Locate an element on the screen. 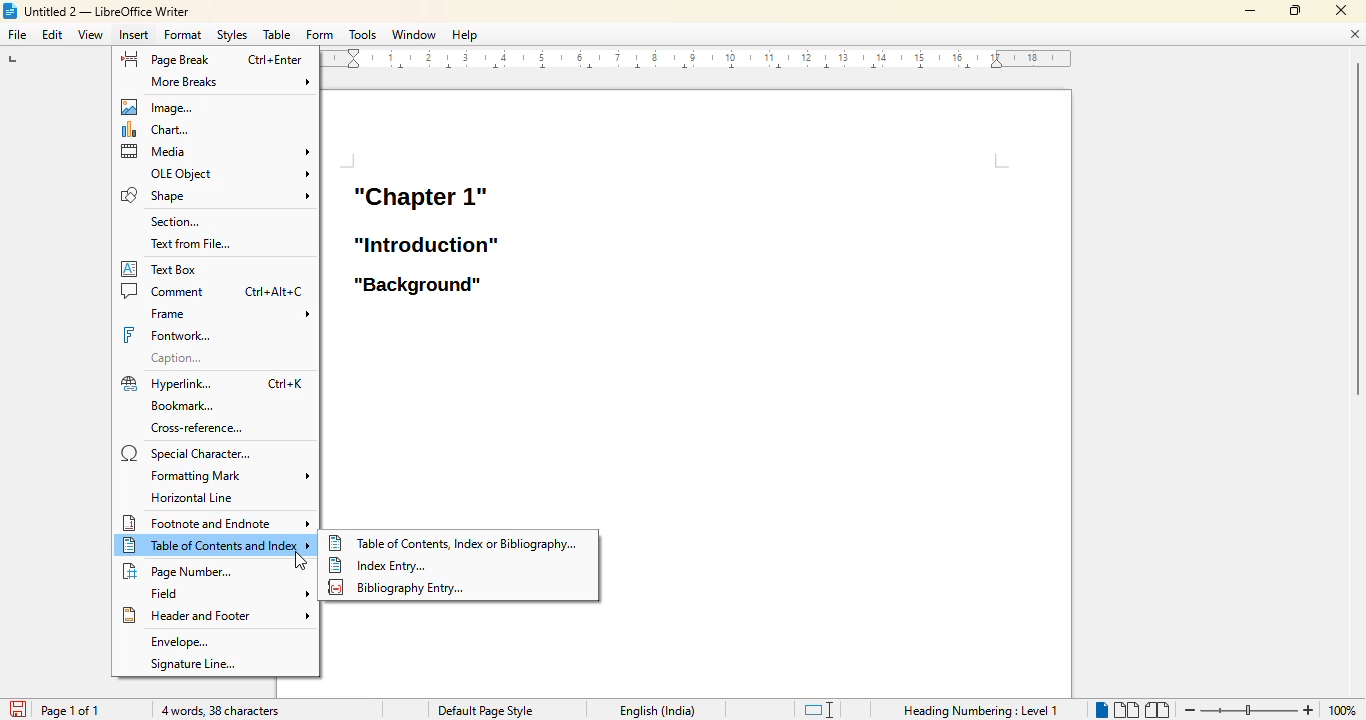 The height and width of the screenshot is (720, 1366). signature line is located at coordinates (194, 664).